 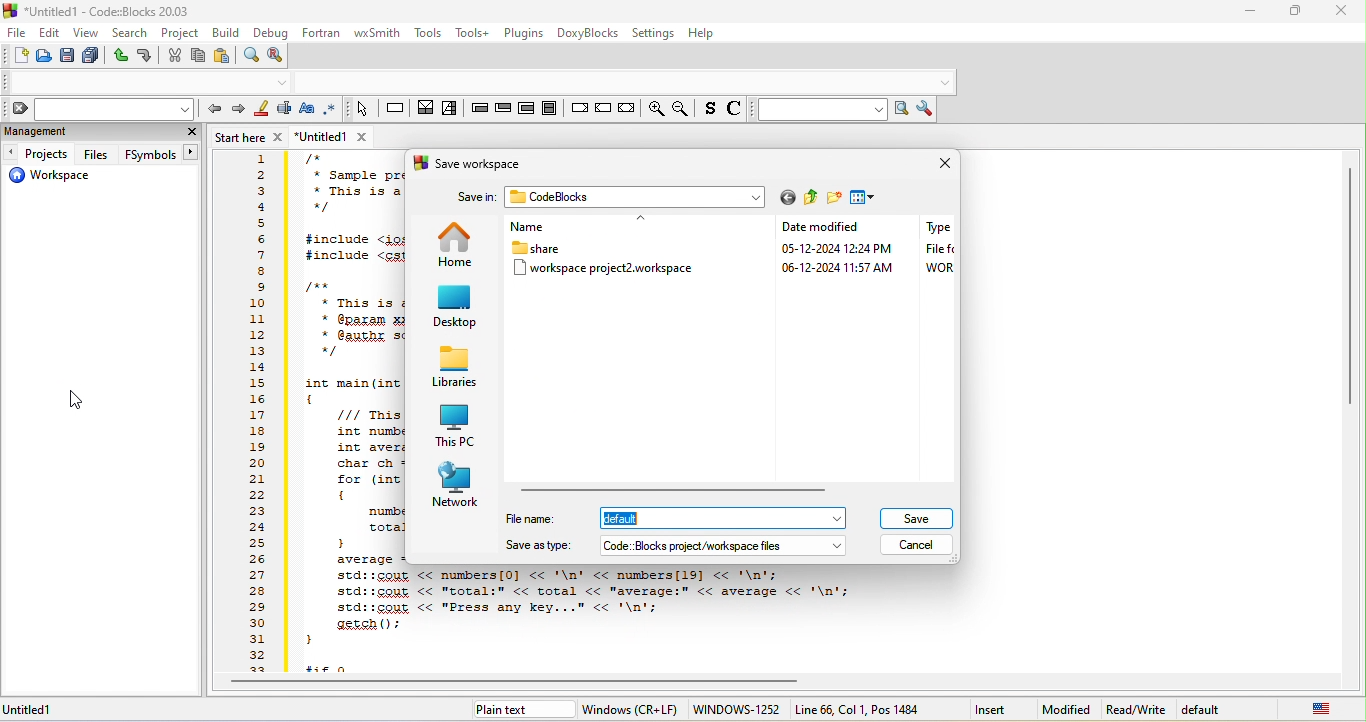 What do you see at coordinates (59, 176) in the screenshot?
I see `workspace` at bounding box center [59, 176].